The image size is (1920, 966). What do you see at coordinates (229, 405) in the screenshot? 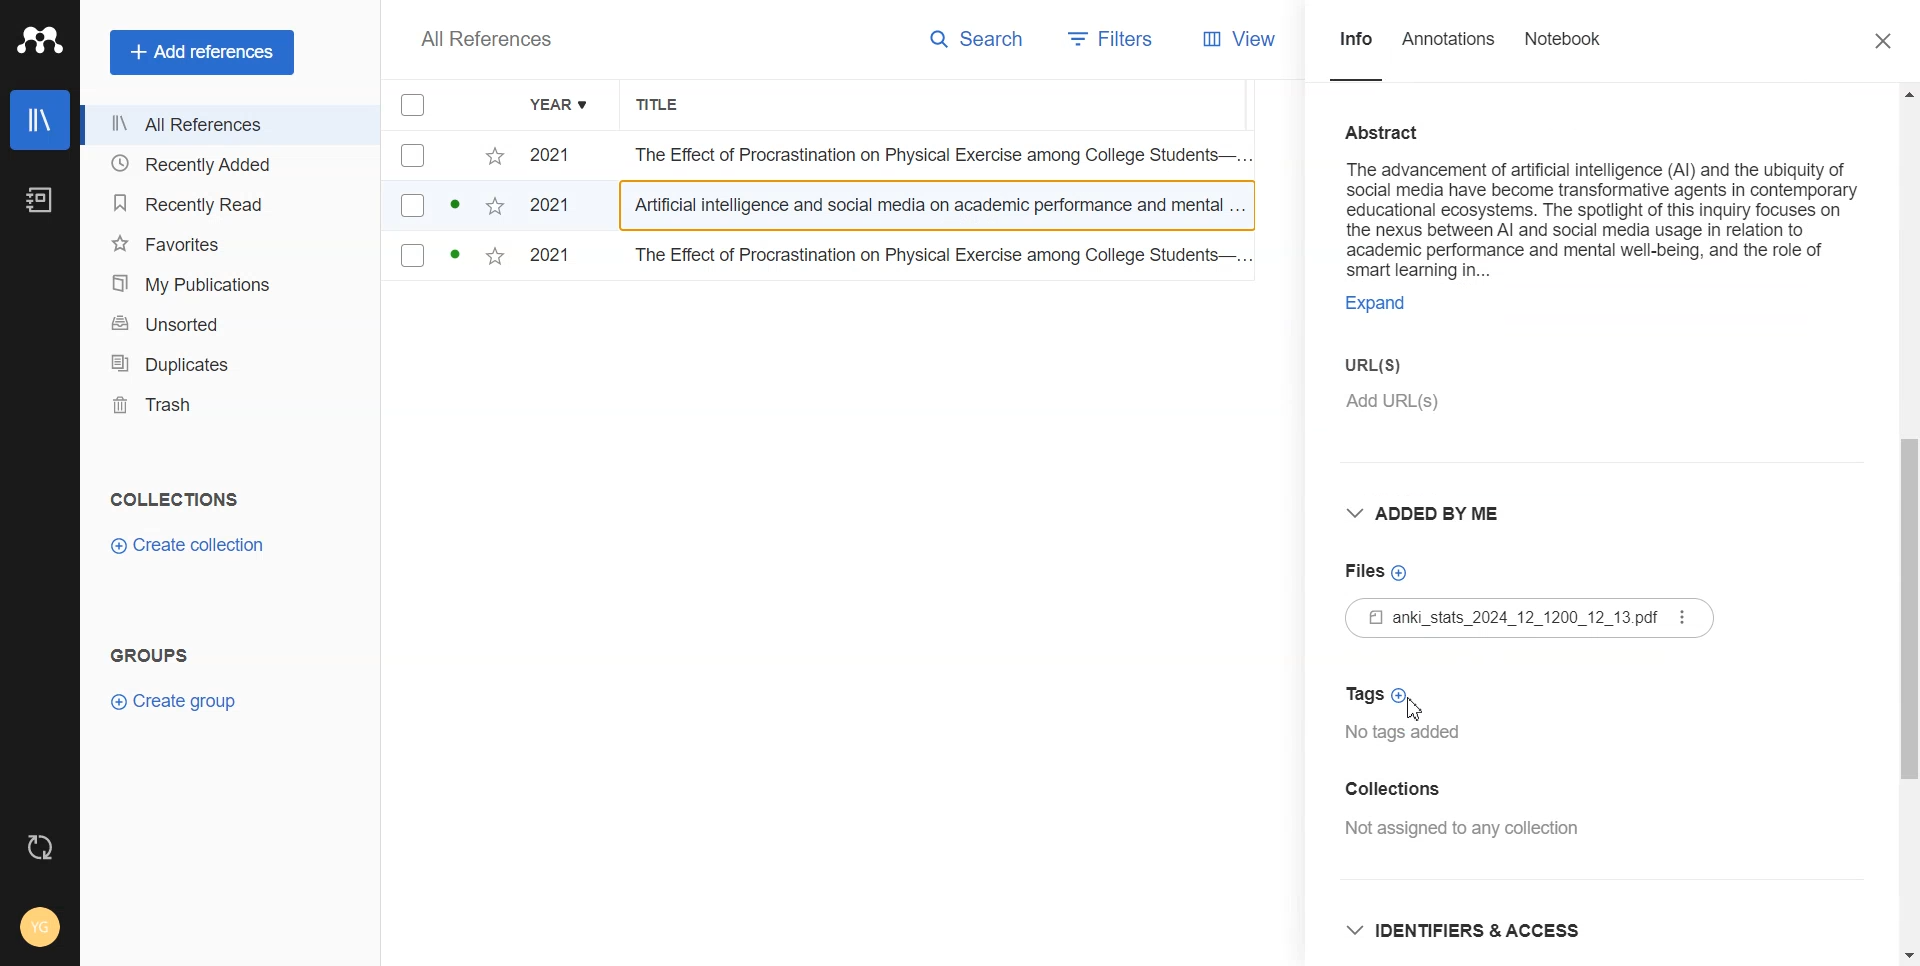
I see `Trash` at bounding box center [229, 405].